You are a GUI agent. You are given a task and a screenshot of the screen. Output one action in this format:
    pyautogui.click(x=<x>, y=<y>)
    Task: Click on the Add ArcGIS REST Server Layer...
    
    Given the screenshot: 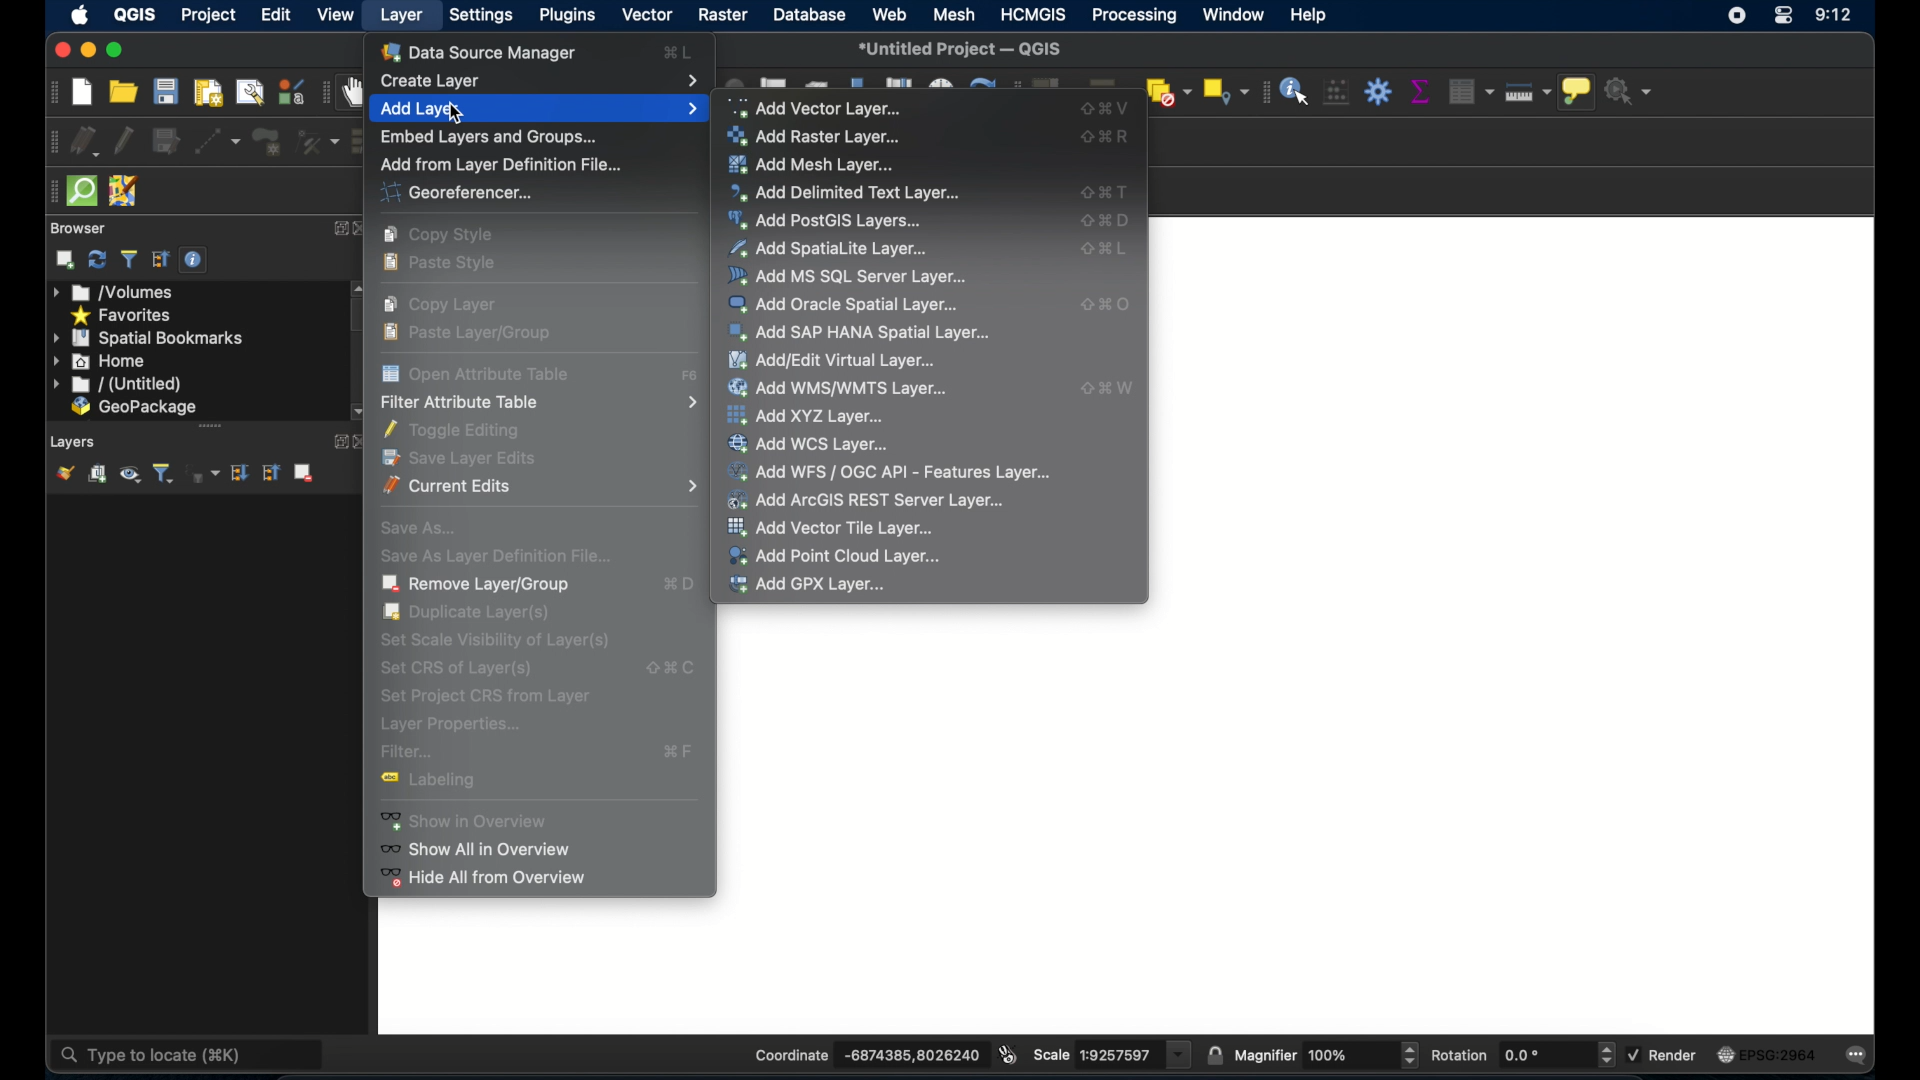 What is the action you would take?
    pyautogui.click(x=877, y=500)
    